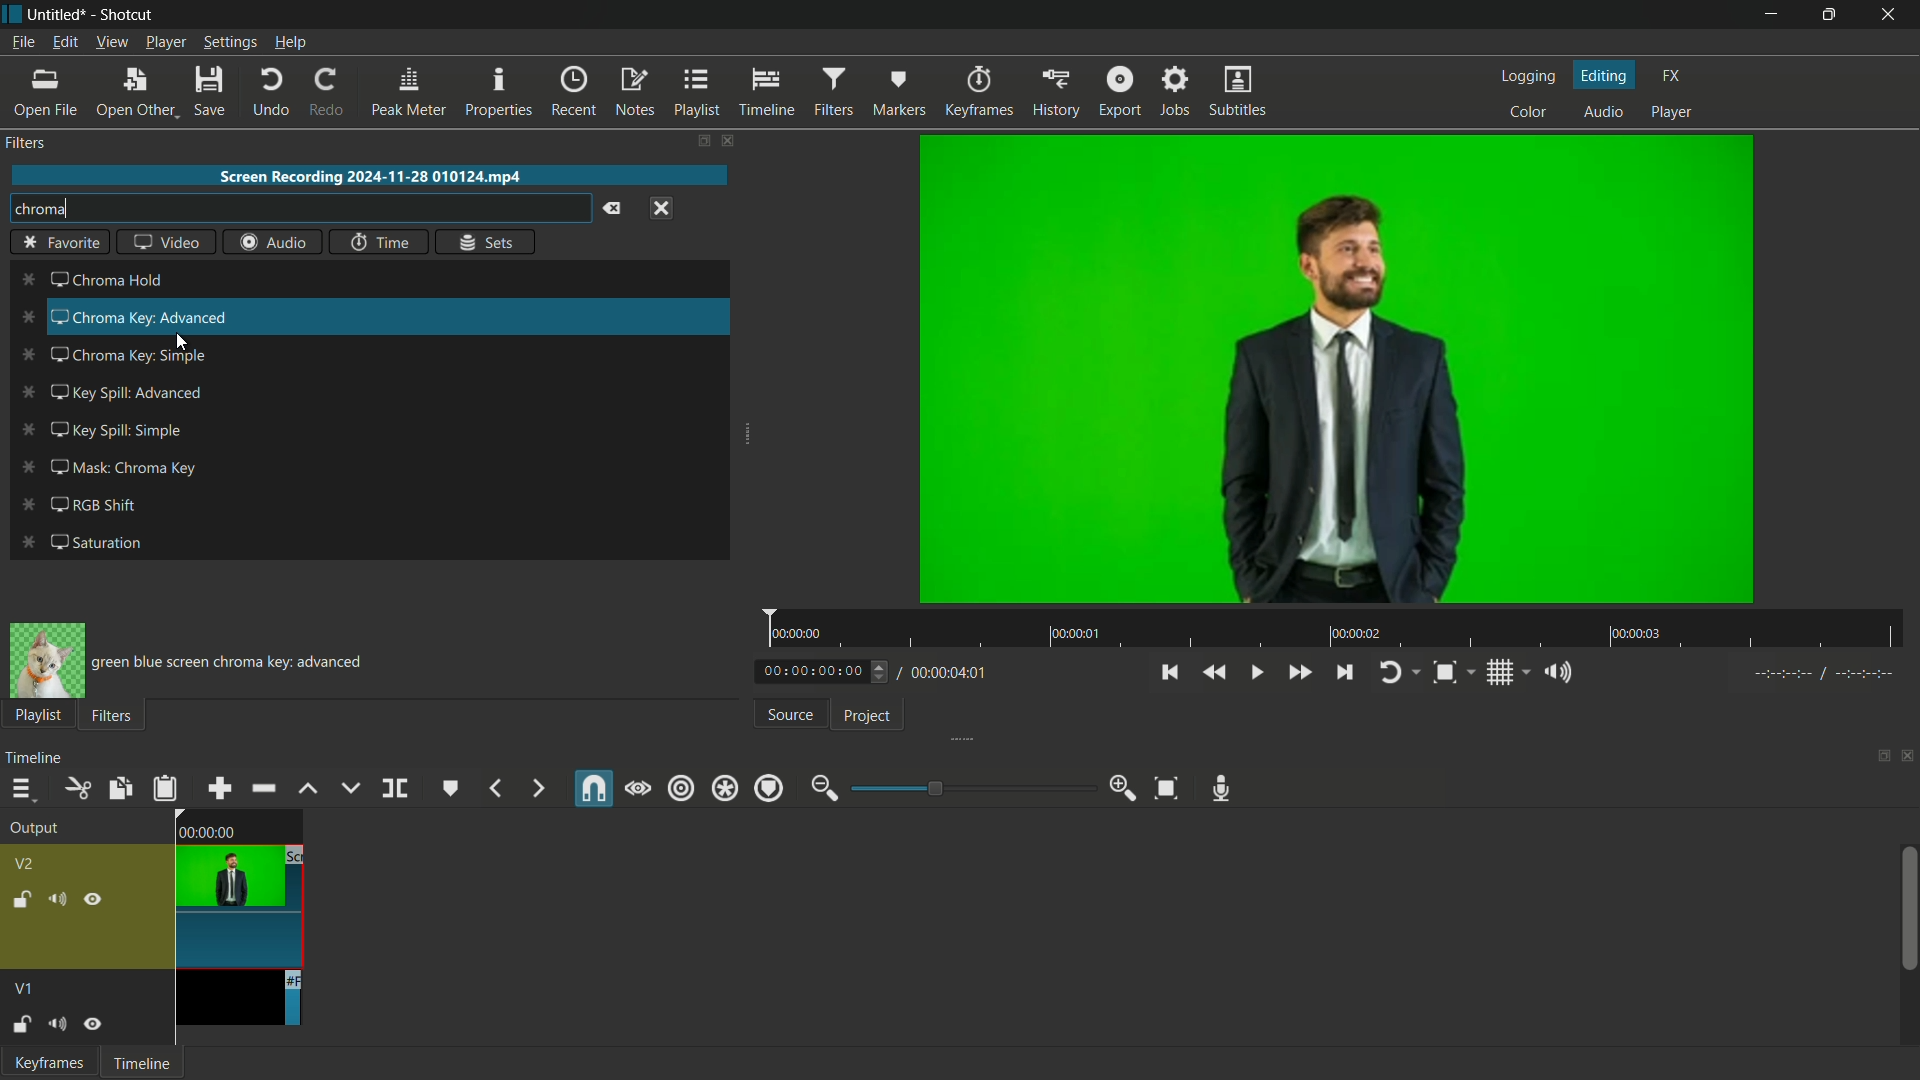 The height and width of the screenshot is (1080, 1920). Describe the element at coordinates (970, 787) in the screenshot. I see `adjustment bar` at that location.